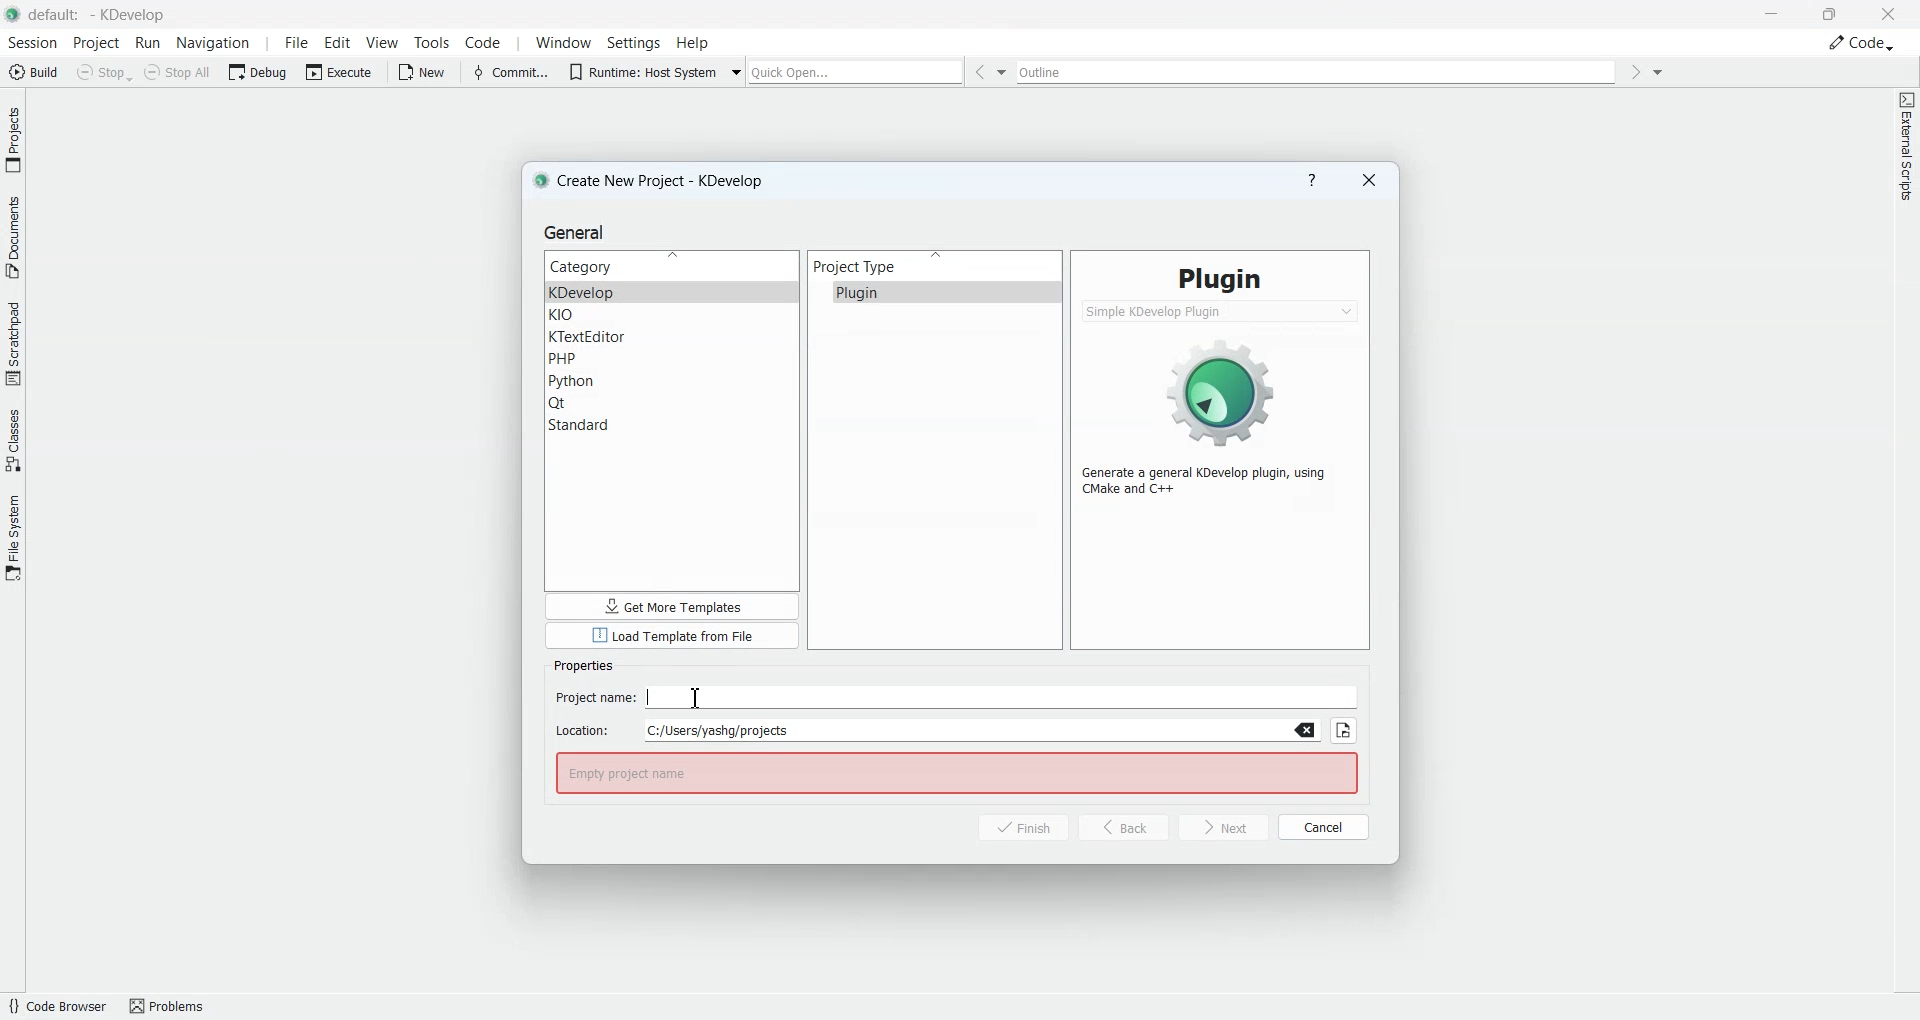  Describe the element at coordinates (978, 72) in the screenshot. I see `Go back` at that location.